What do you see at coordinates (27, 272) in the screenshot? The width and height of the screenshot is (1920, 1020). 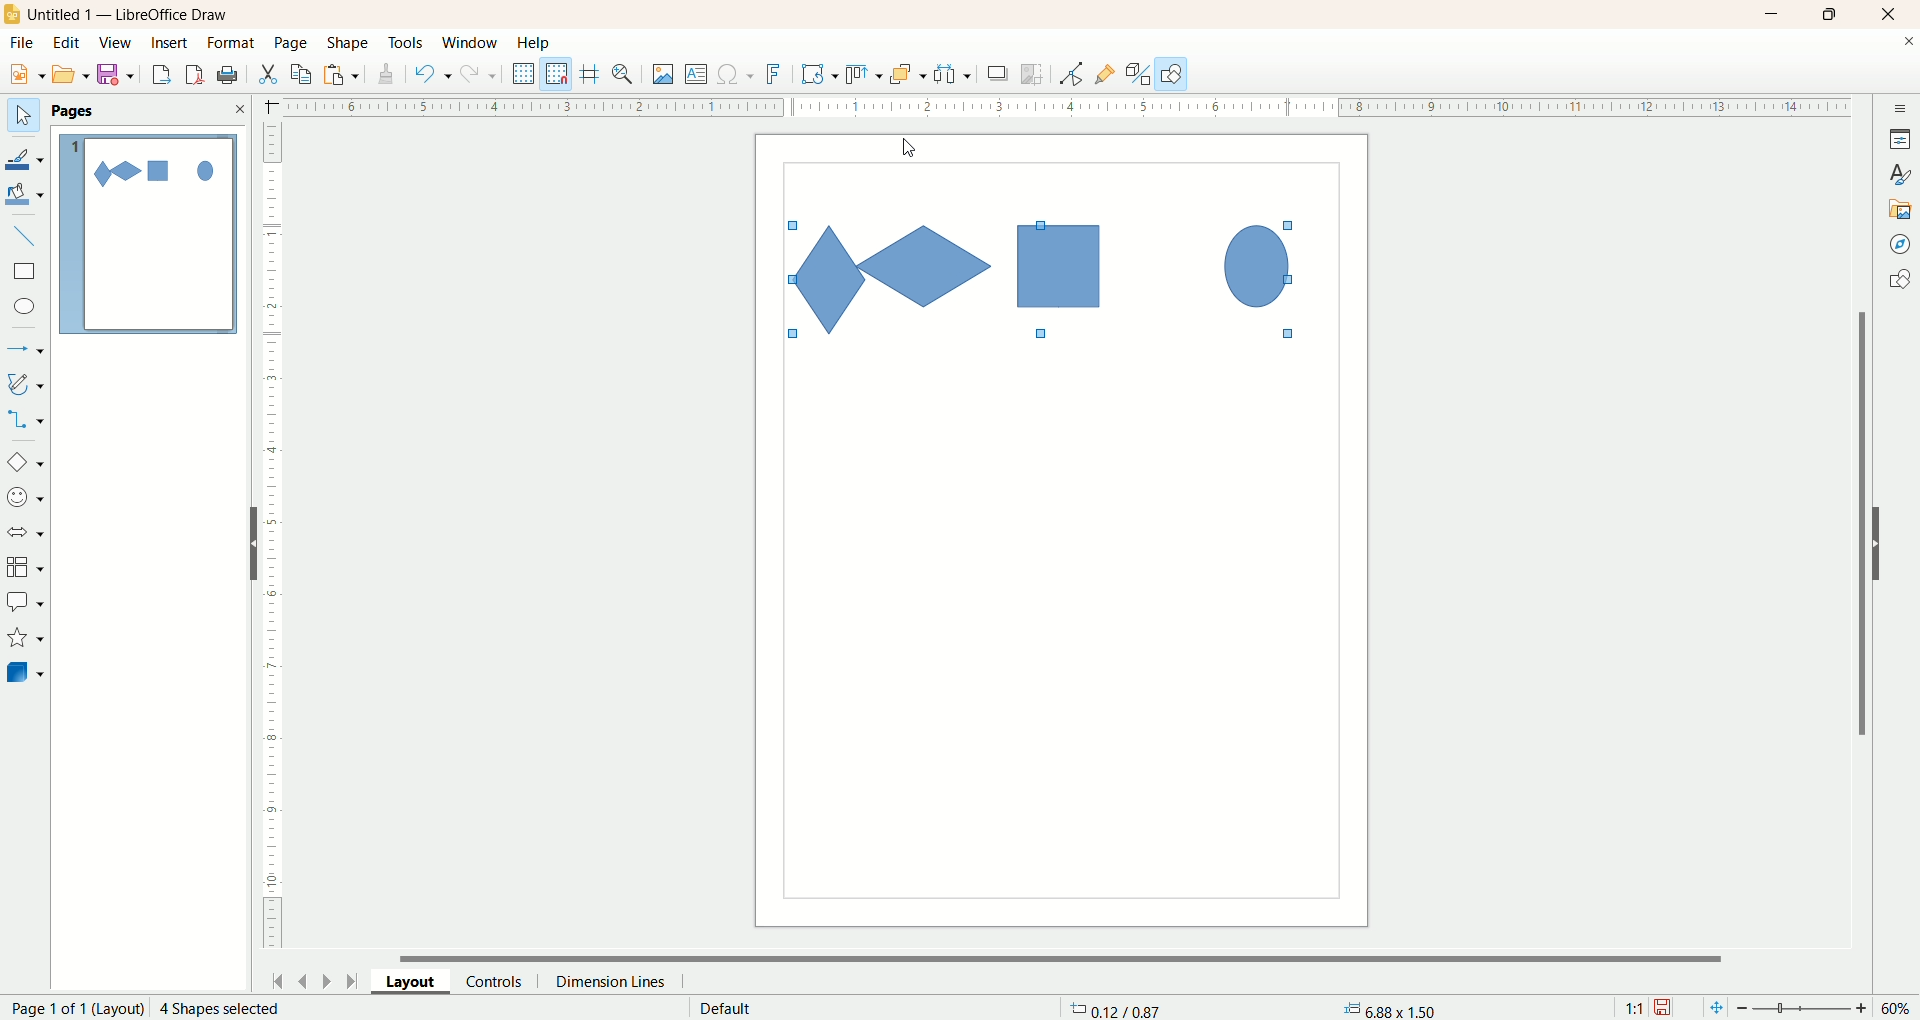 I see `rectangle` at bounding box center [27, 272].